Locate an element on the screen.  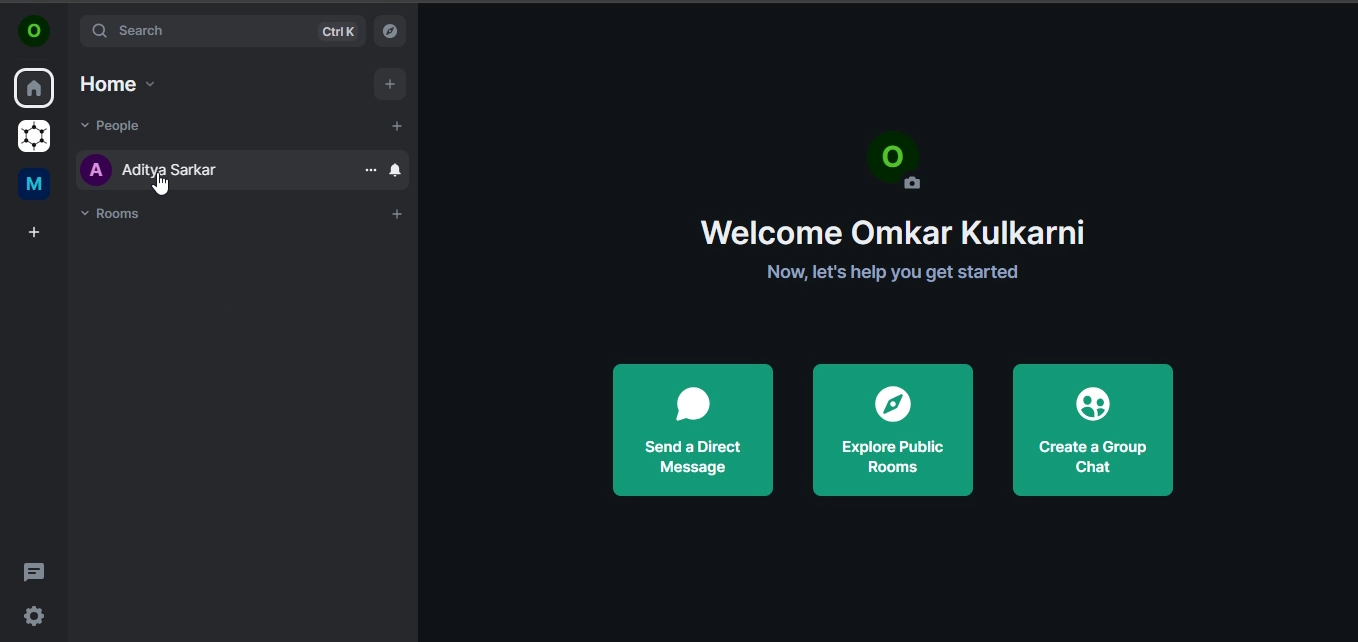
Cursor is located at coordinates (163, 185).